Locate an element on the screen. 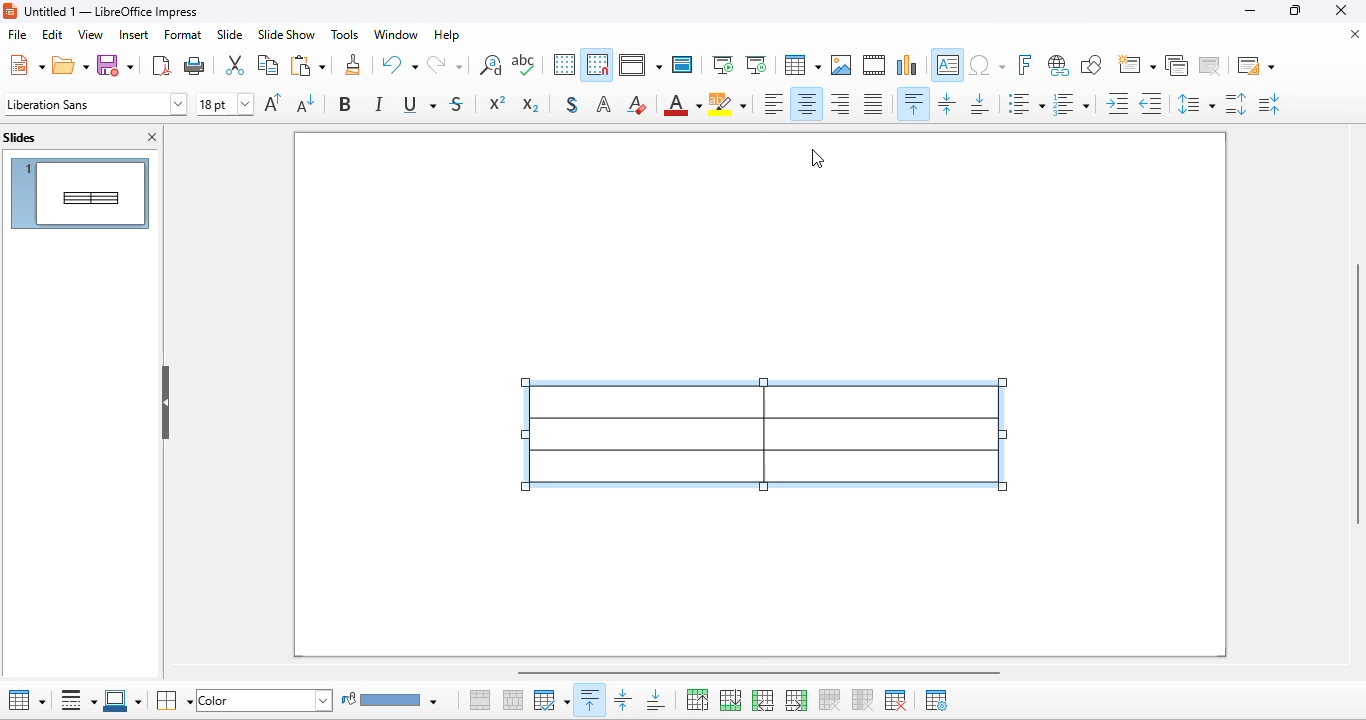 This screenshot has height=720, width=1366. duplicate slide is located at coordinates (1176, 65).